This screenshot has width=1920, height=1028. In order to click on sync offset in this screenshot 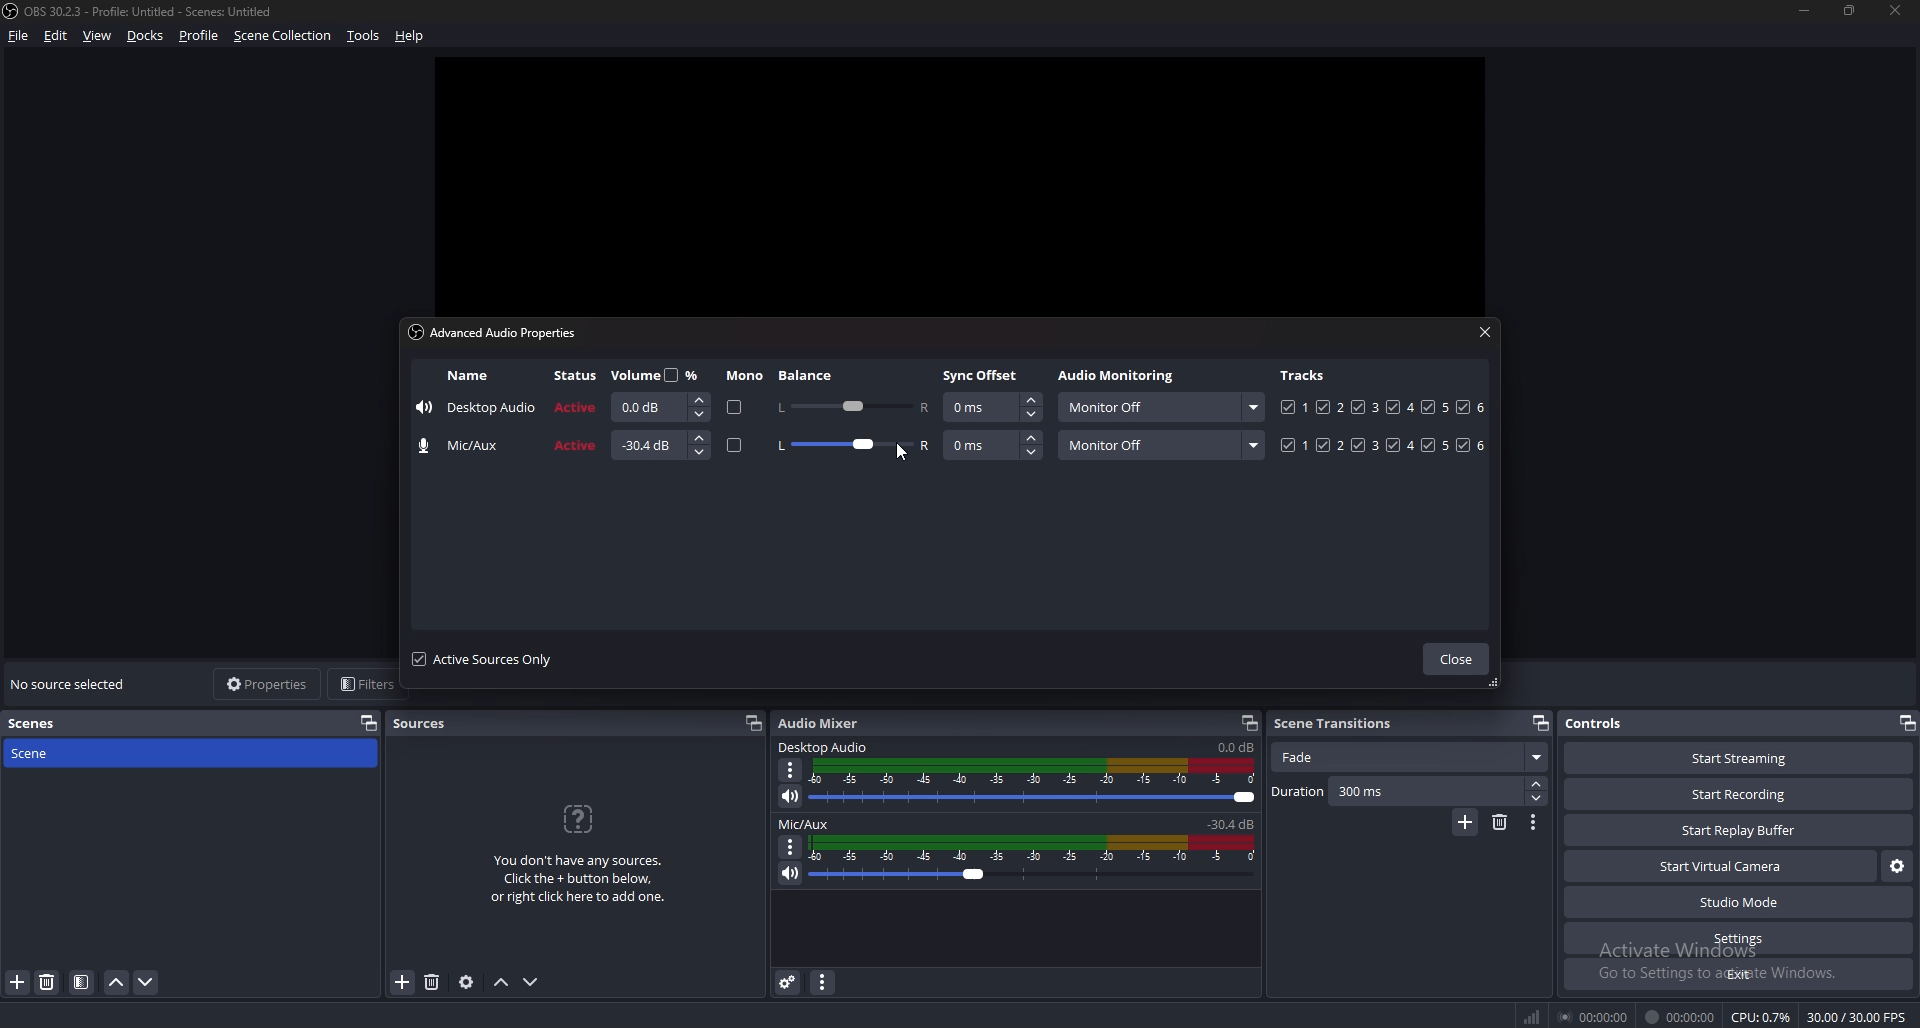, I will do `click(994, 445)`.